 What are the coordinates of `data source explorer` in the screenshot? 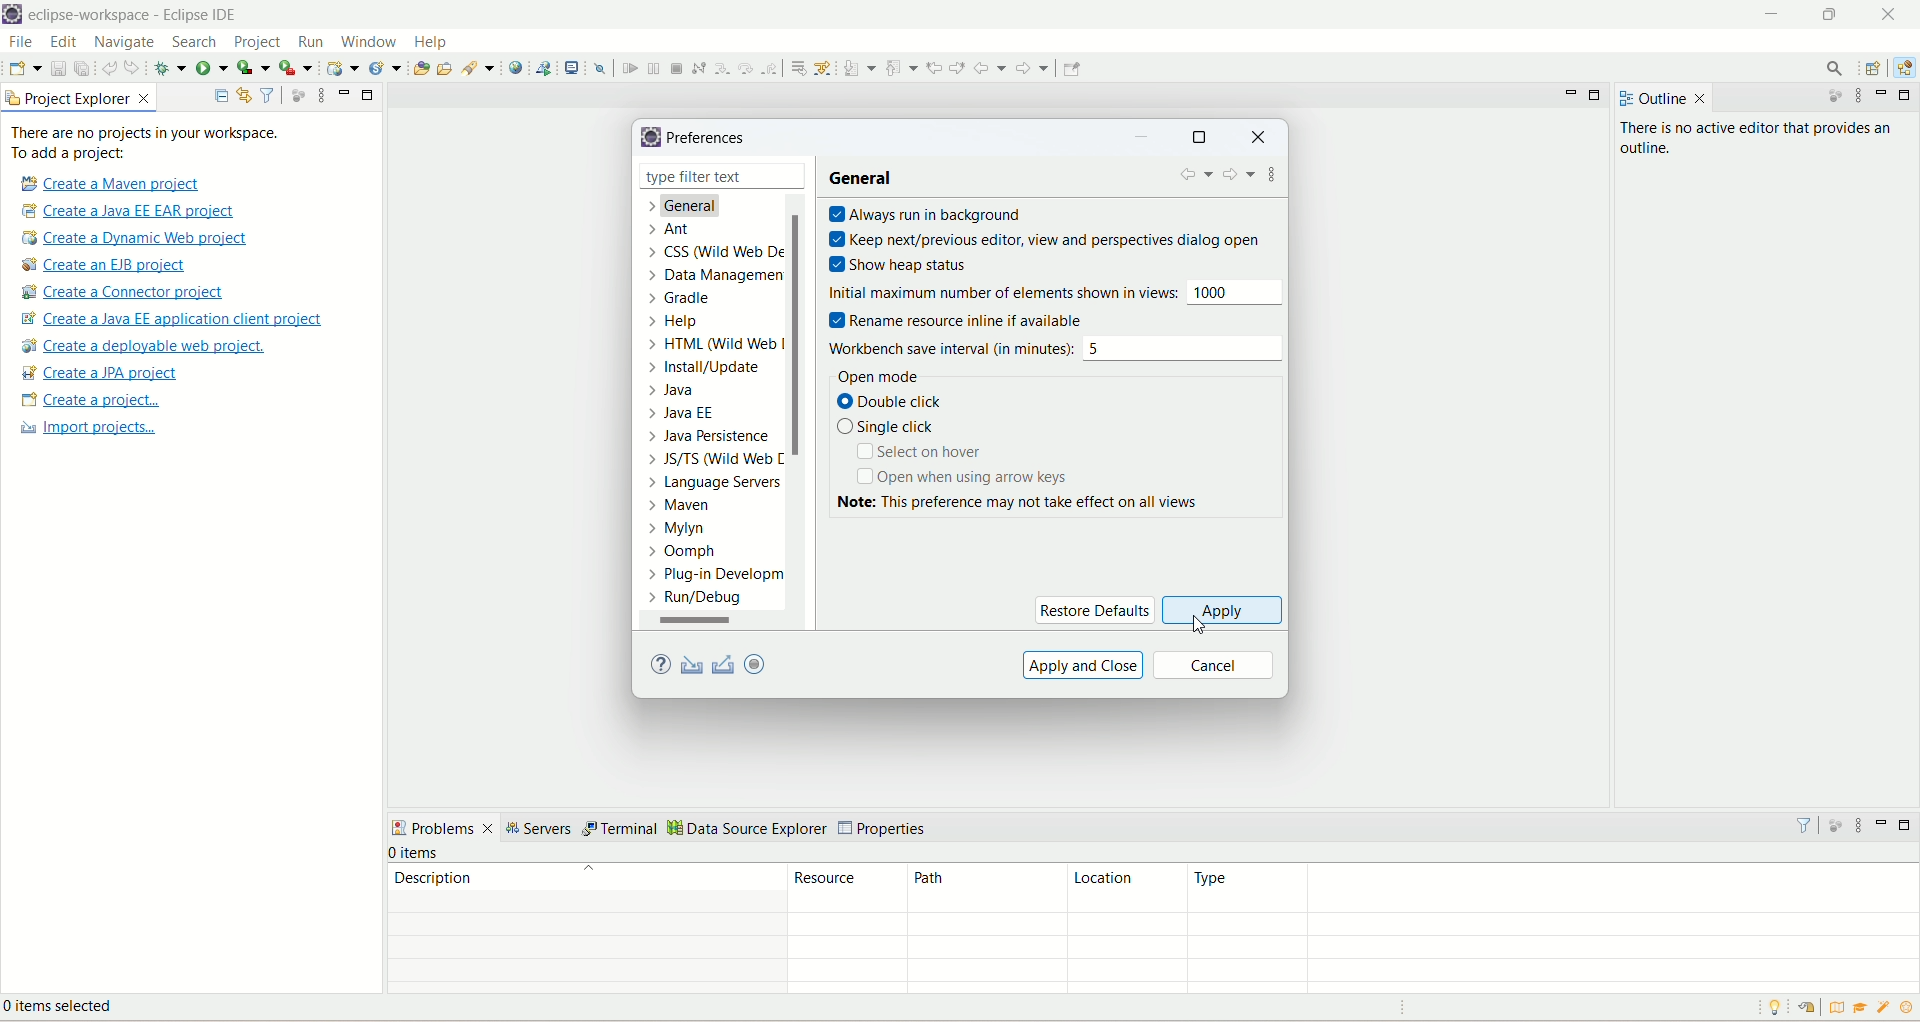 It's located at (748, 830).